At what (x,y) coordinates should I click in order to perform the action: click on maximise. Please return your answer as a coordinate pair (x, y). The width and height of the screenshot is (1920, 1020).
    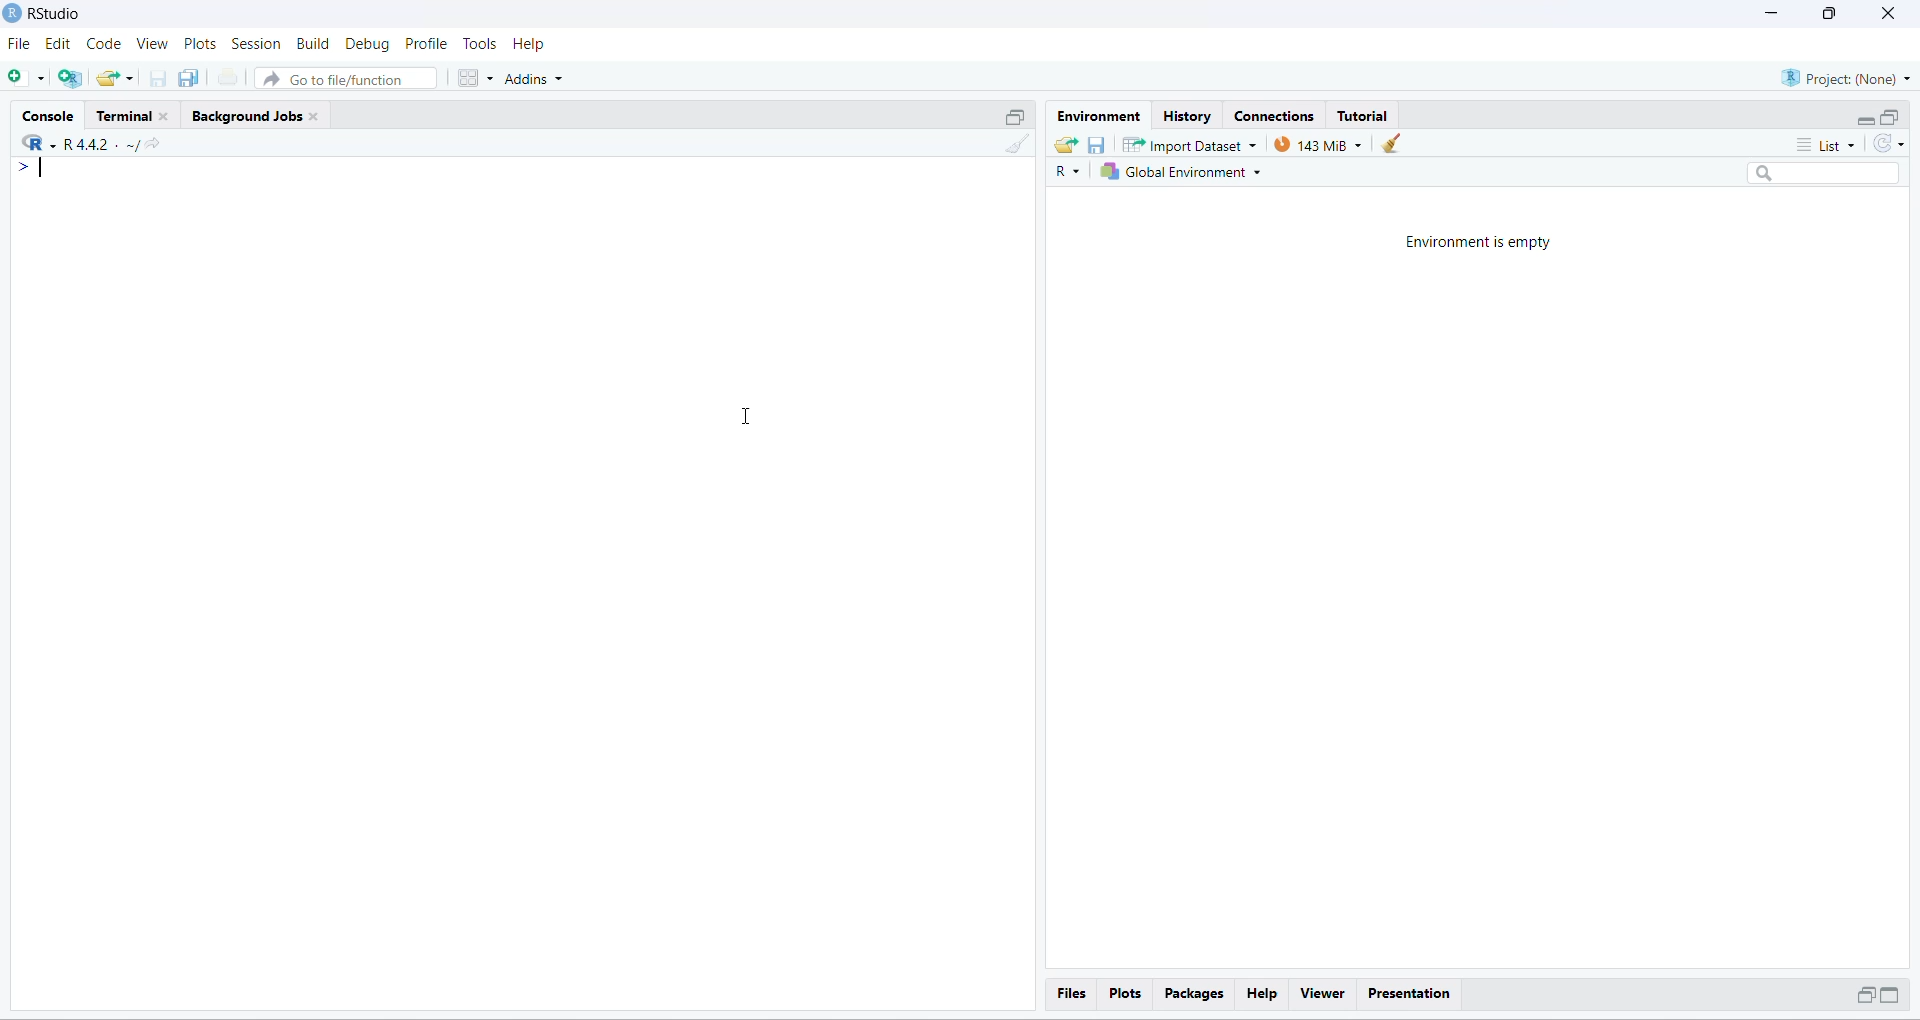
    Looking at the image, I should click on (1830, 14).